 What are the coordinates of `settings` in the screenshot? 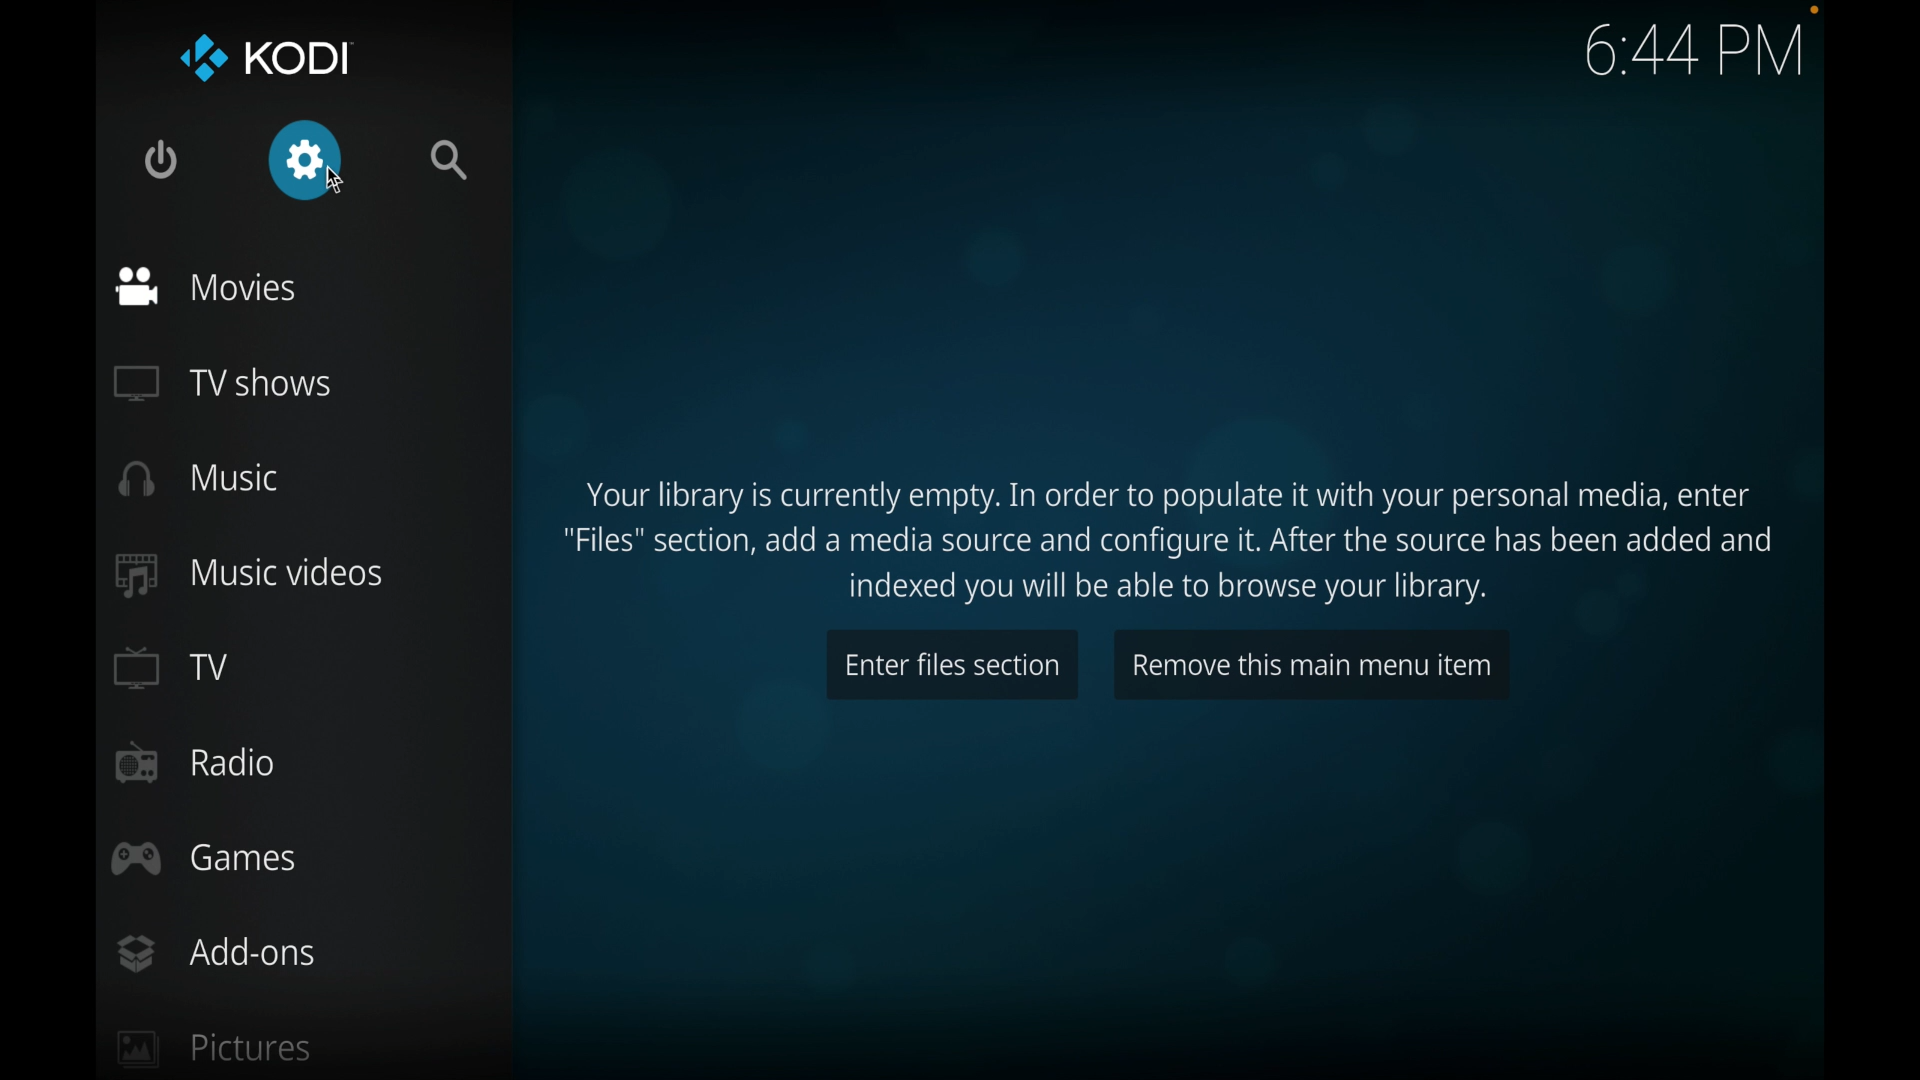 It's located at (306, 161).